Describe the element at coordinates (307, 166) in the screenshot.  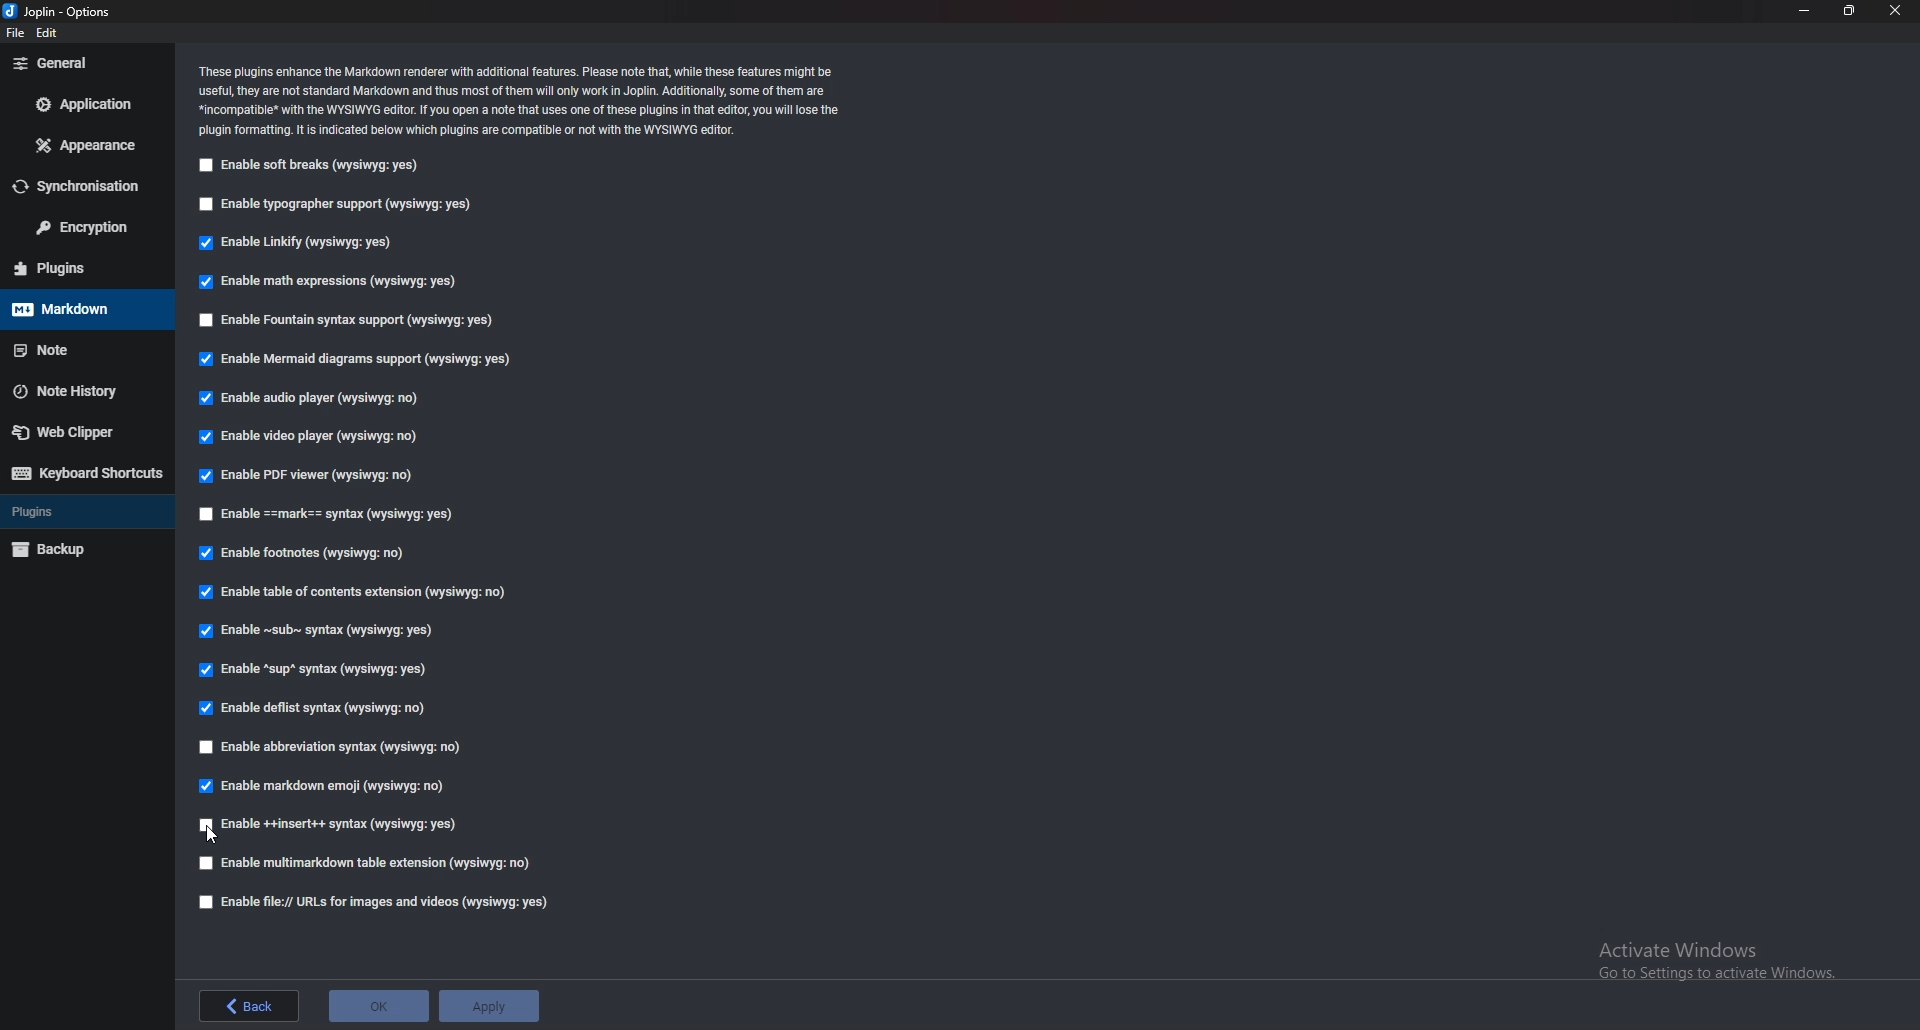
I see `Enable soft breaks` at that location.